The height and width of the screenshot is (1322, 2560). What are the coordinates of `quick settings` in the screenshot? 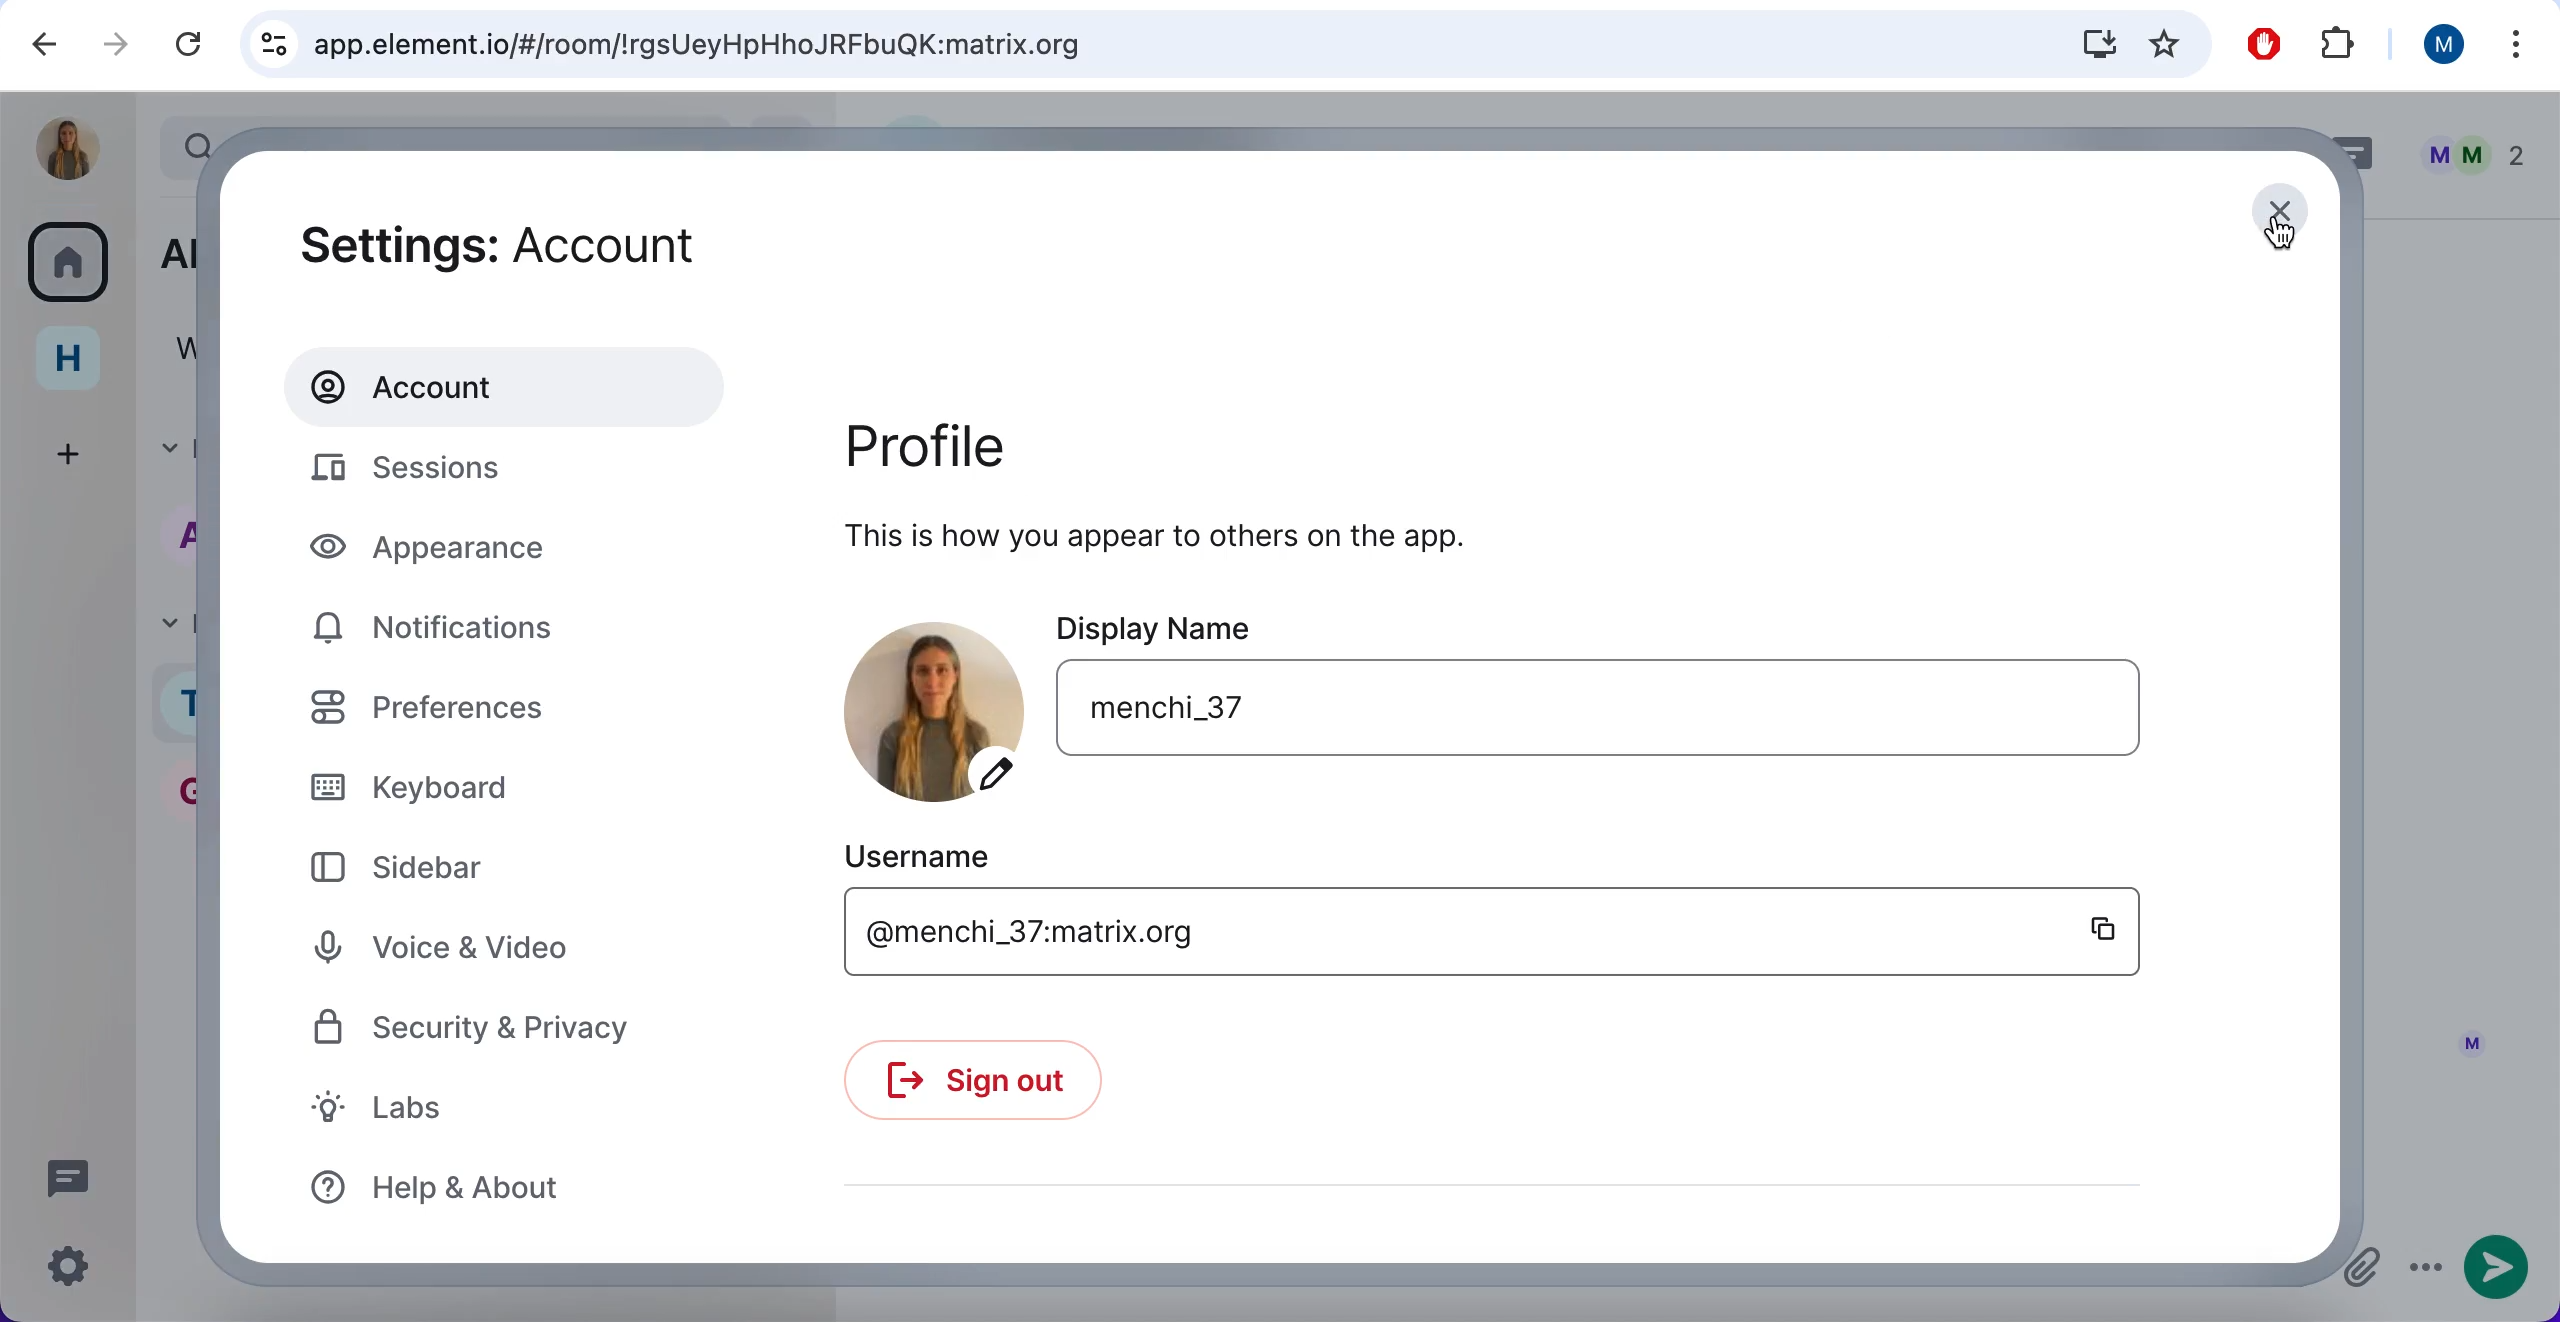 It's located at (71, 1266).